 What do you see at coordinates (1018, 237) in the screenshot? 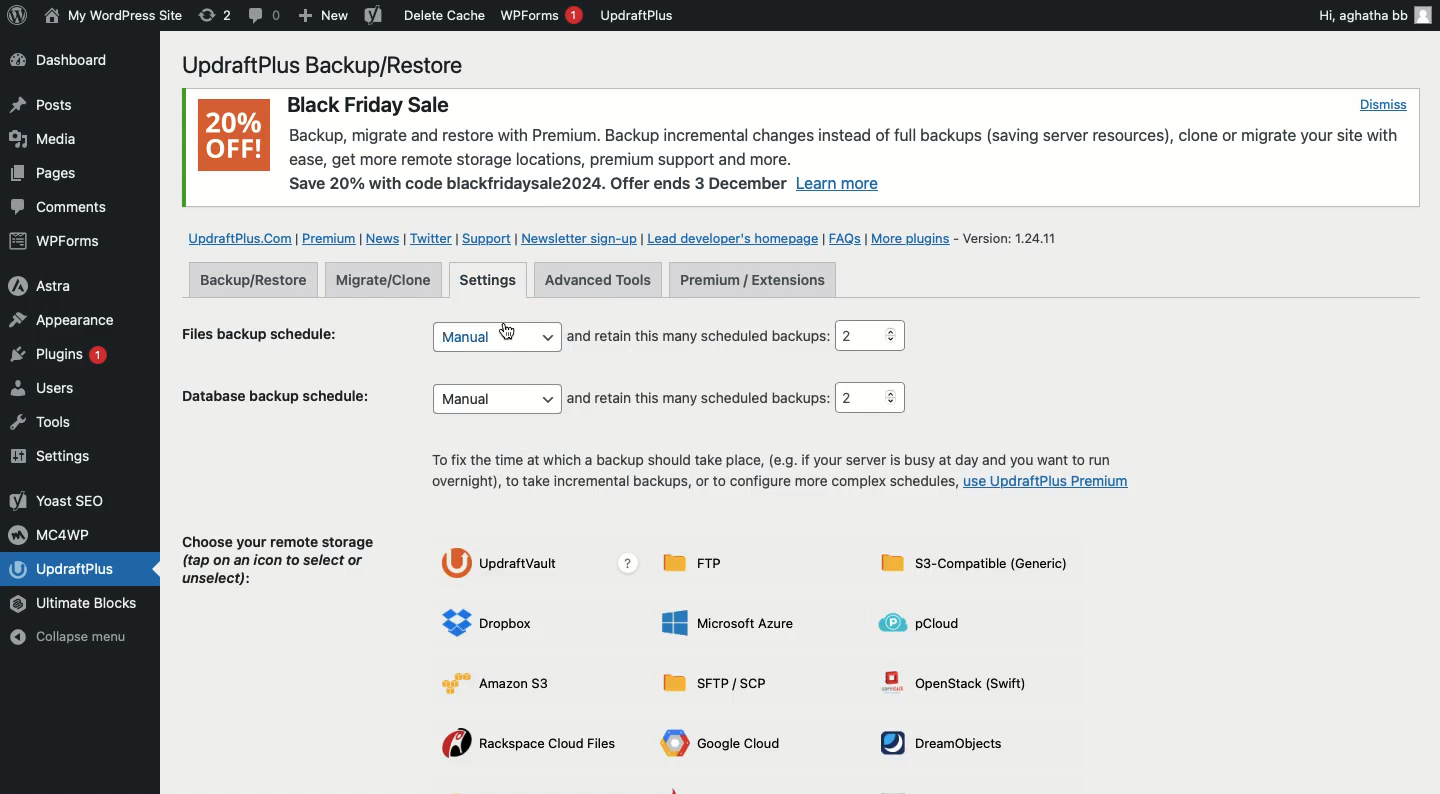
I see `Version 1.24.11` at bounding box center [1018, 237].